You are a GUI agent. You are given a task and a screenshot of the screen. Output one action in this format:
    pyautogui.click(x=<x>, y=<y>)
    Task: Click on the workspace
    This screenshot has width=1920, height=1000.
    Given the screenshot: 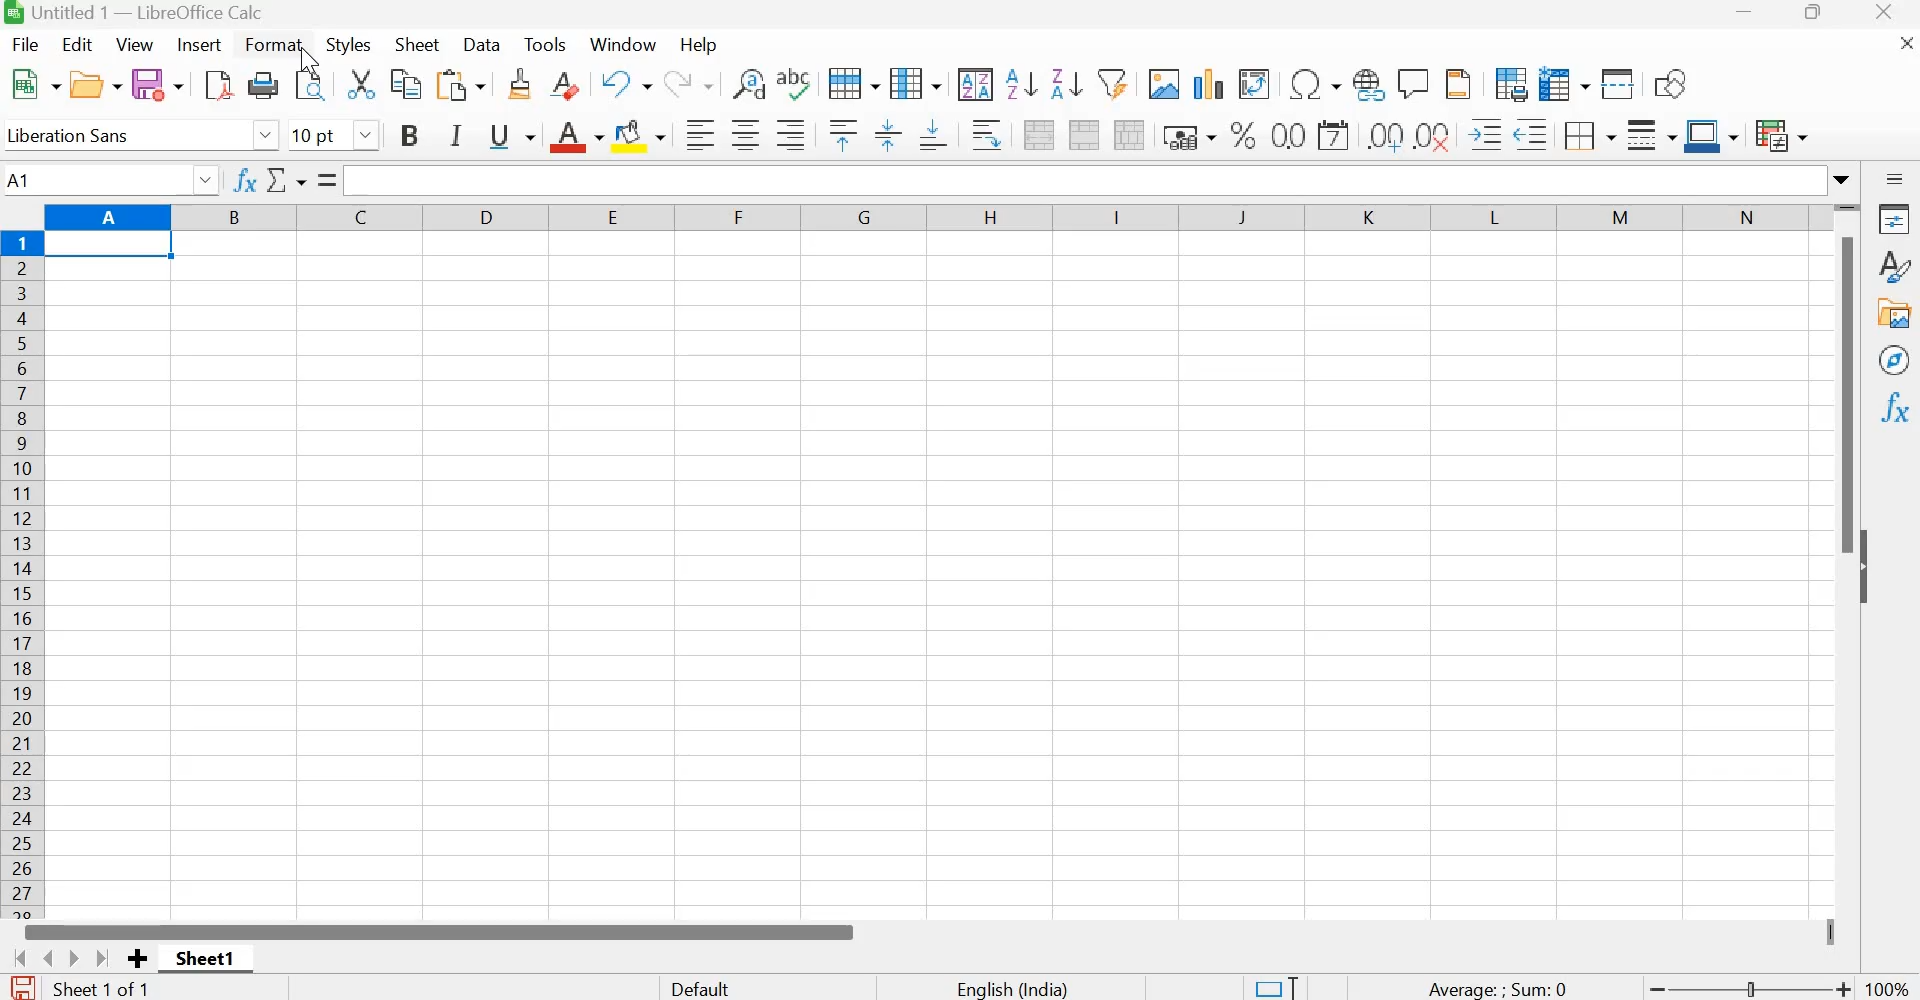 What is the action you would take?
    pyautogui.click(x=938, y=574)
    